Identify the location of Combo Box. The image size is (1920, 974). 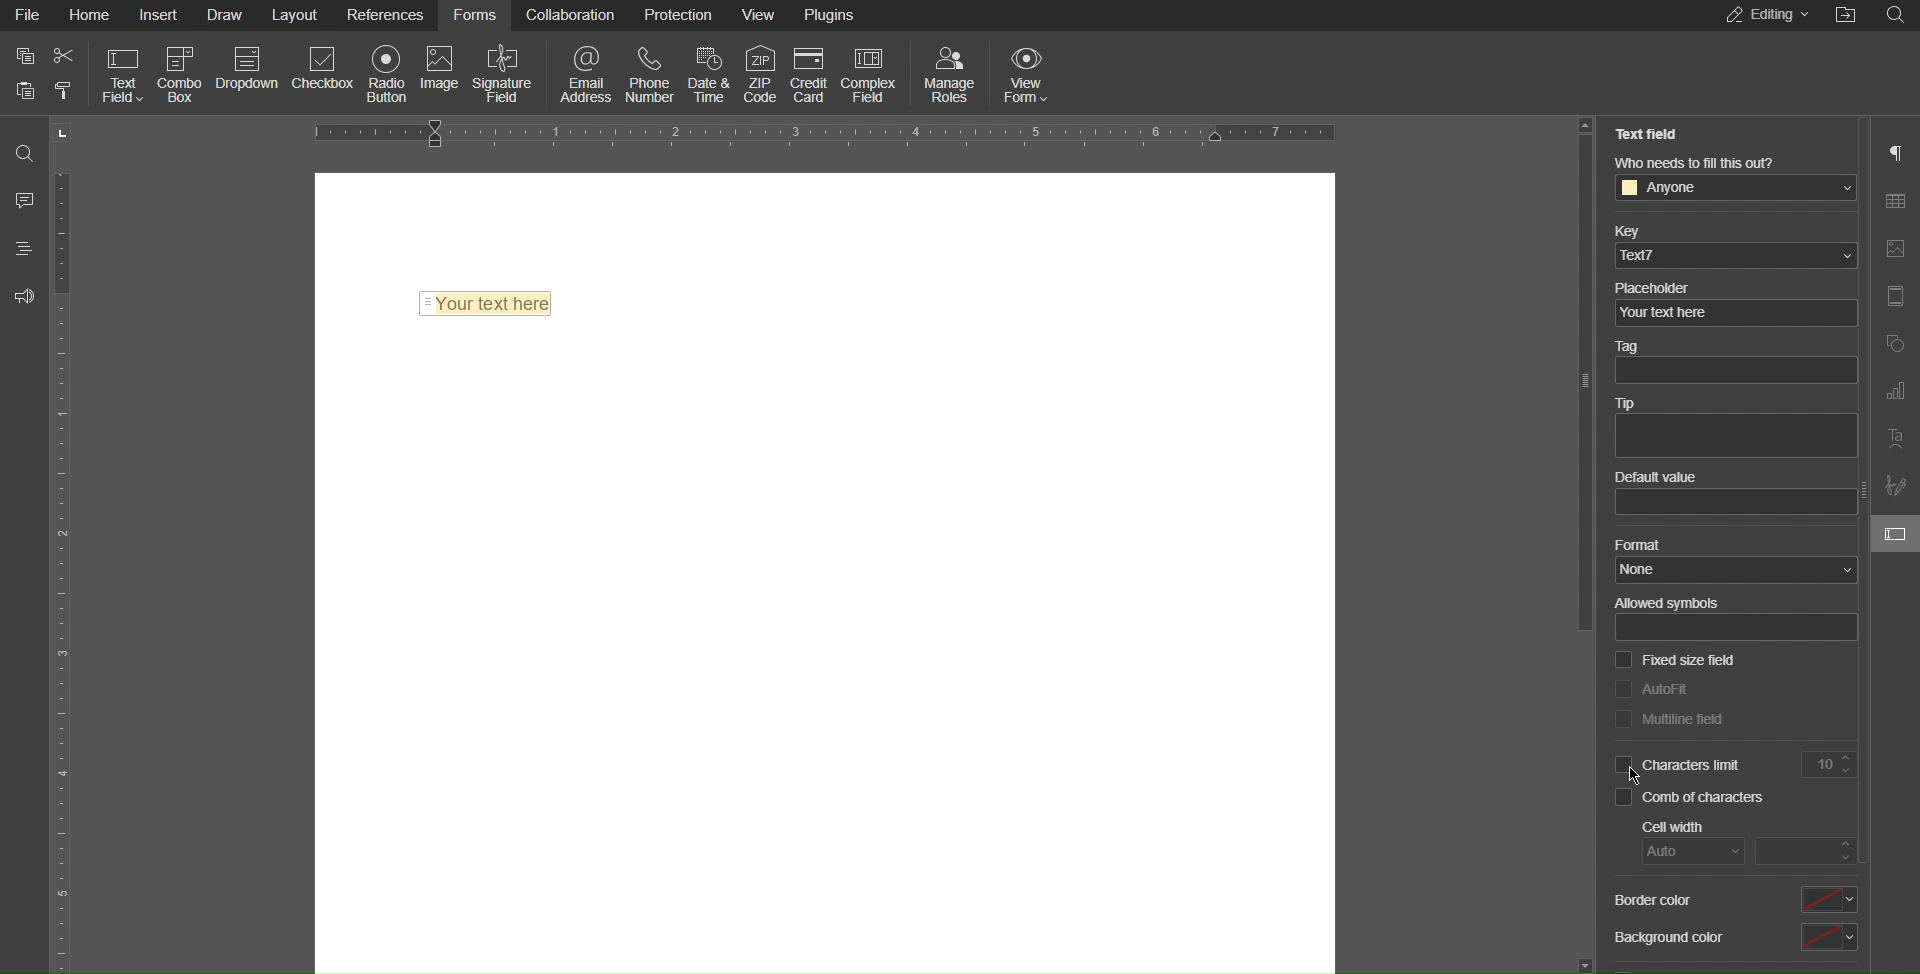
(183, 72).